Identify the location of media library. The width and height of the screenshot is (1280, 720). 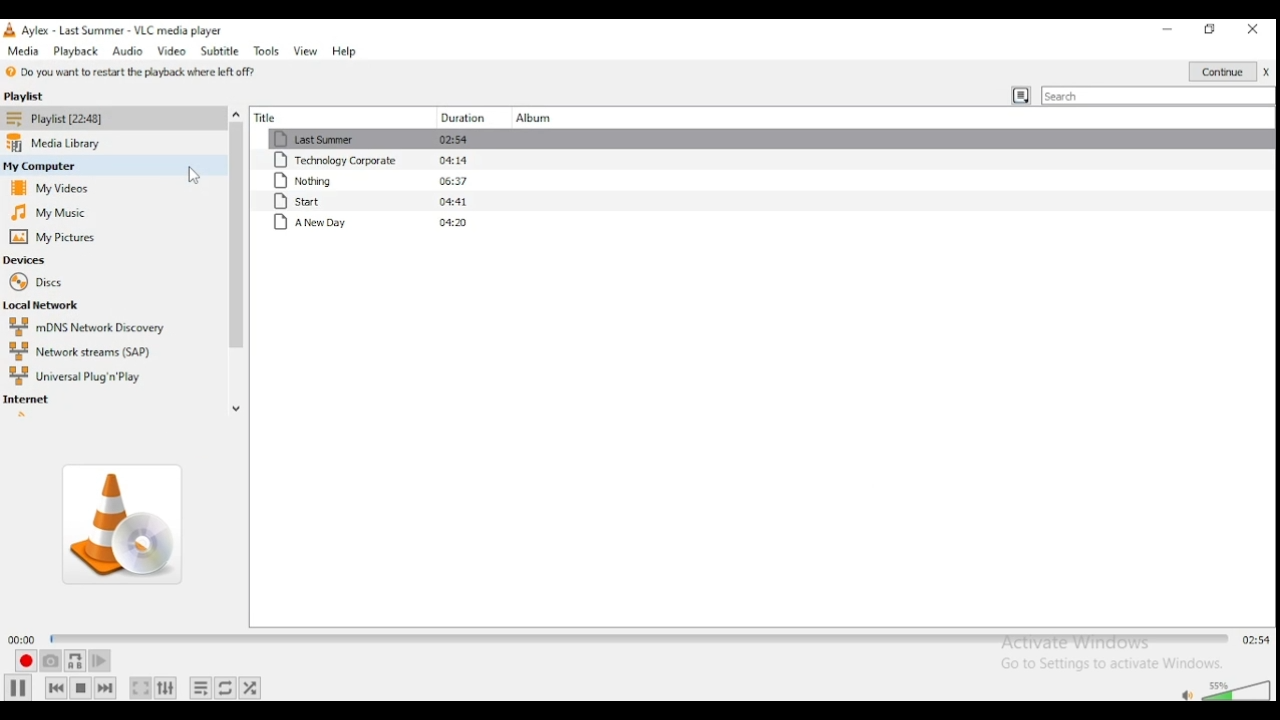
(58, 142).